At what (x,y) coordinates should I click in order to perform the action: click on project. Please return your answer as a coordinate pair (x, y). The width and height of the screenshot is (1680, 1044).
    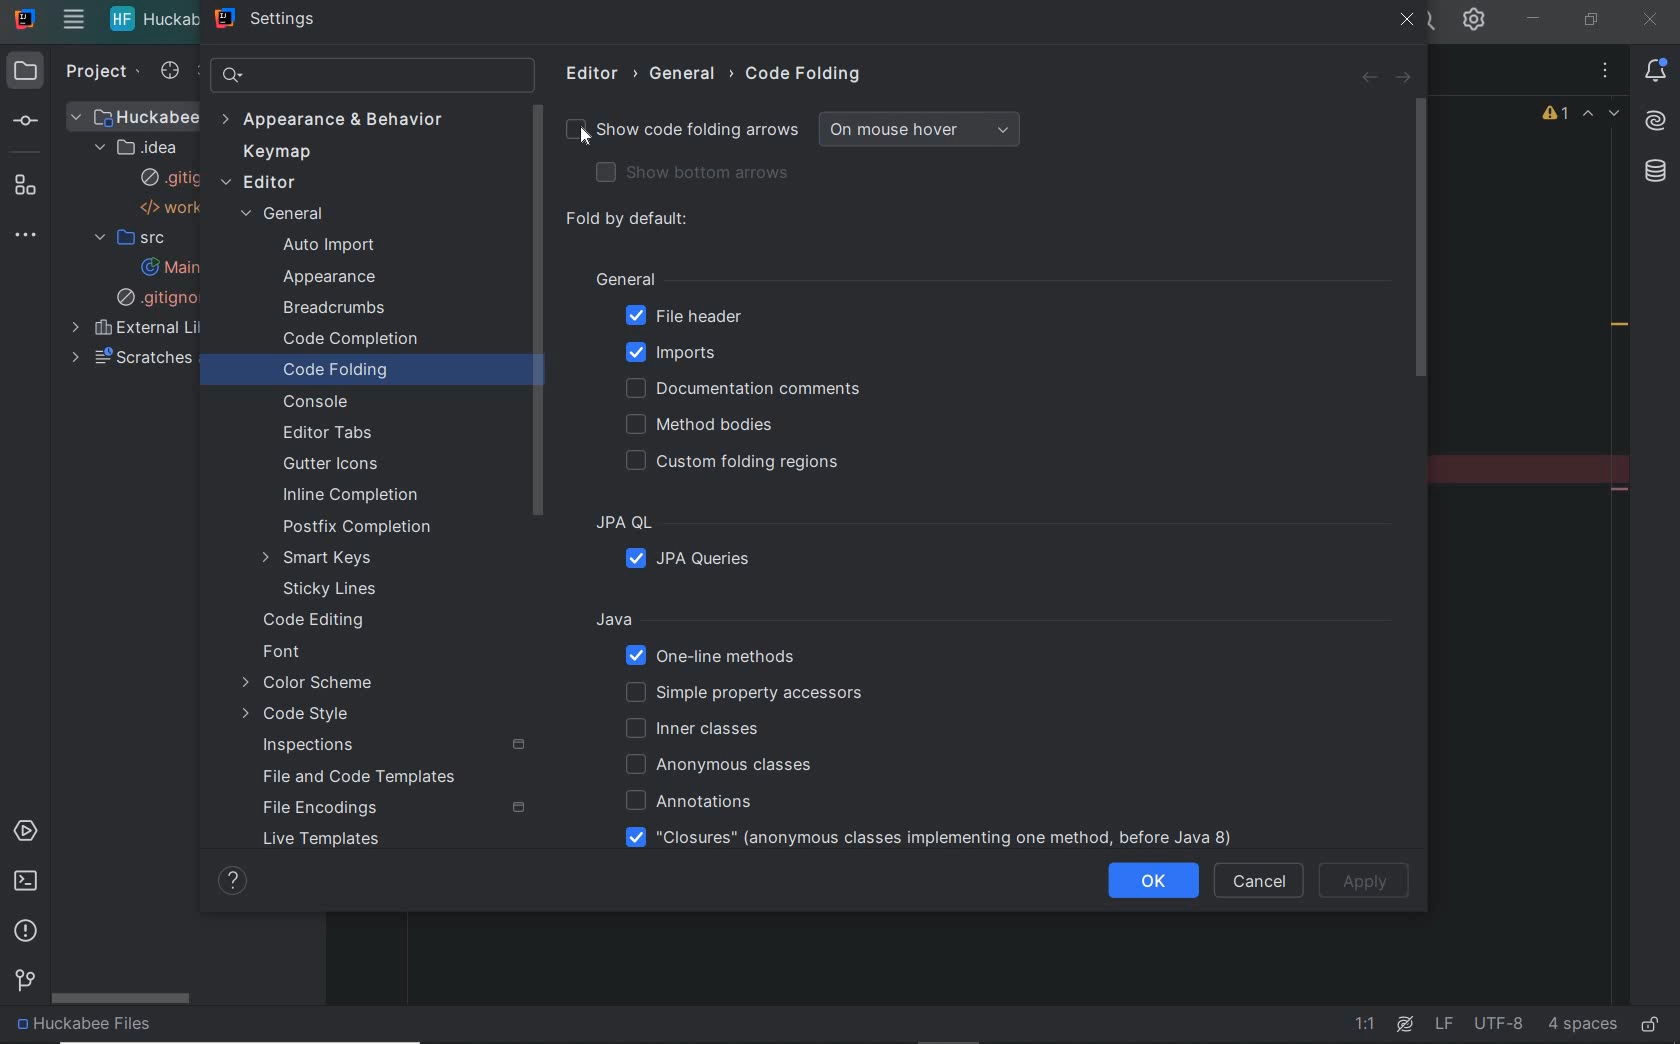
    Looking at the image, I should click on (29, 72).